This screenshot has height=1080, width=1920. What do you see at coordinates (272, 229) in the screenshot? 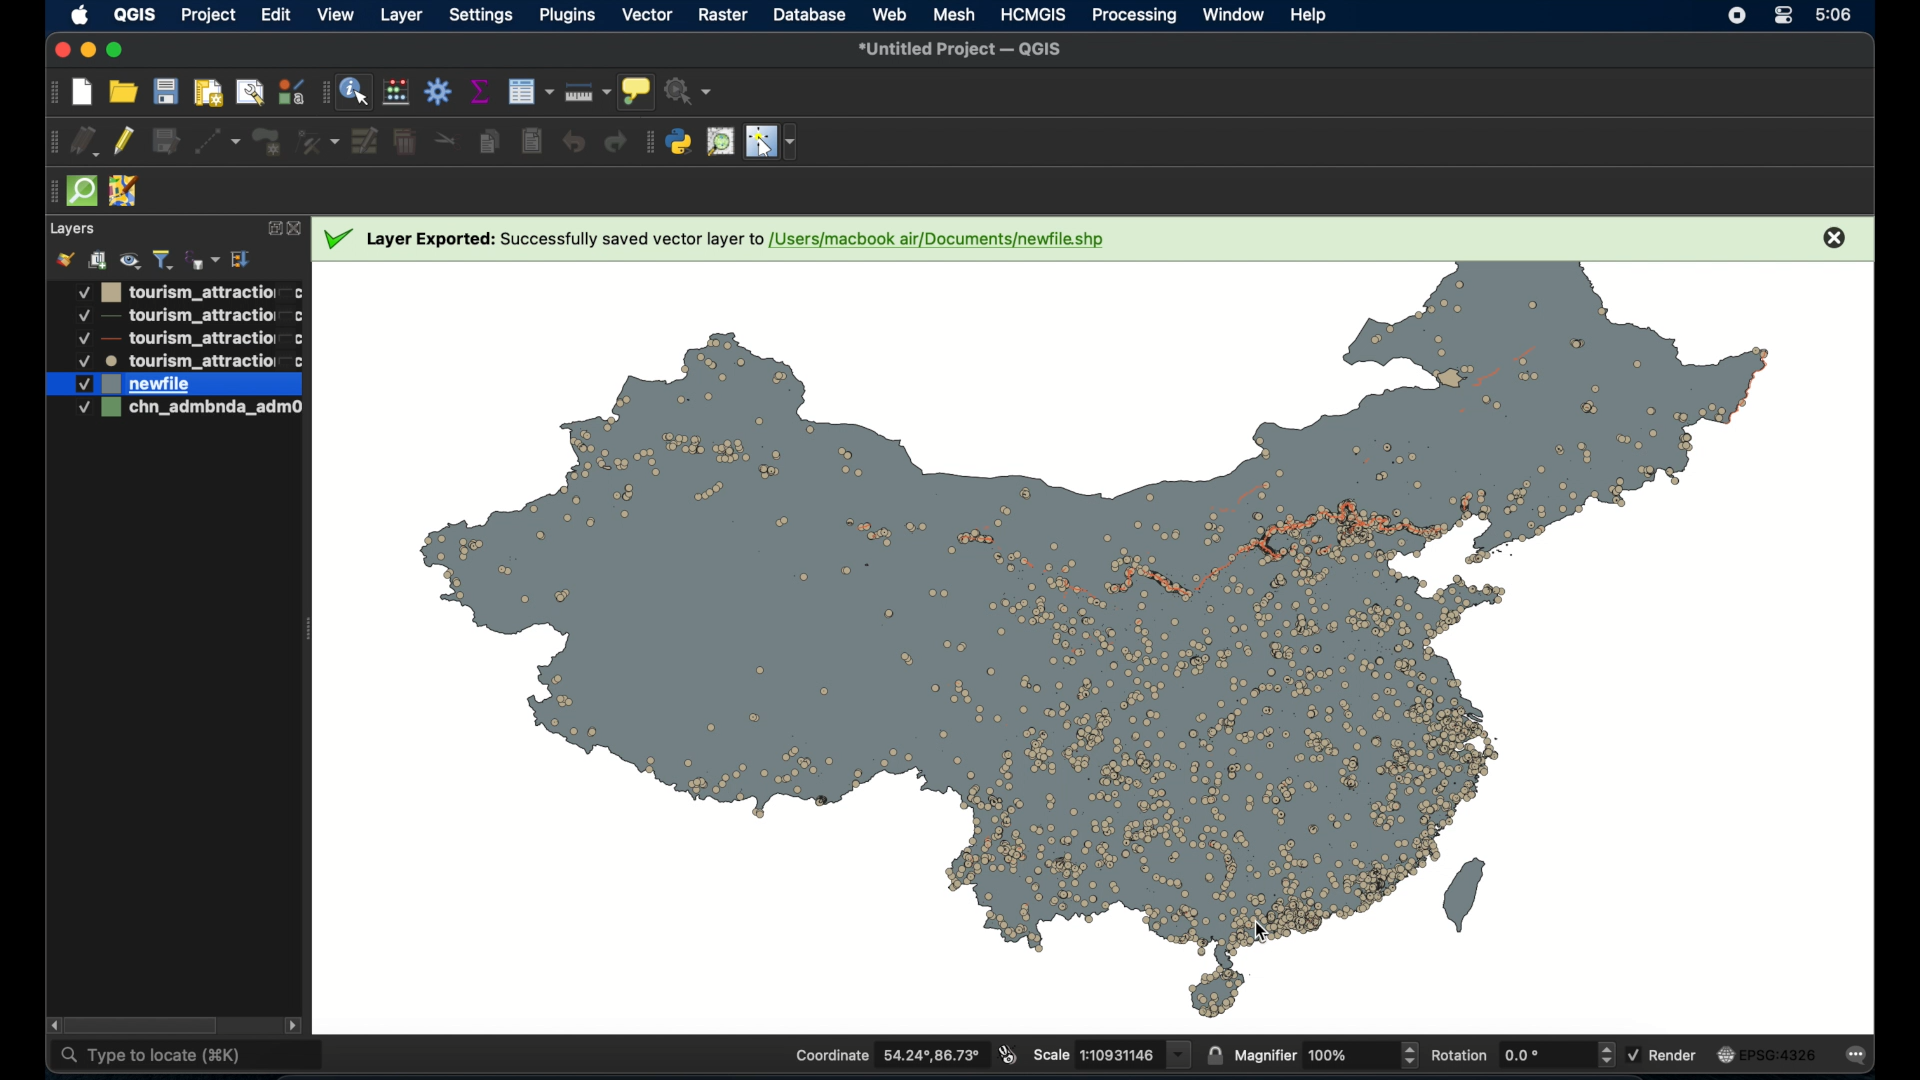
I see `expand` at bounding box center [272, 229].